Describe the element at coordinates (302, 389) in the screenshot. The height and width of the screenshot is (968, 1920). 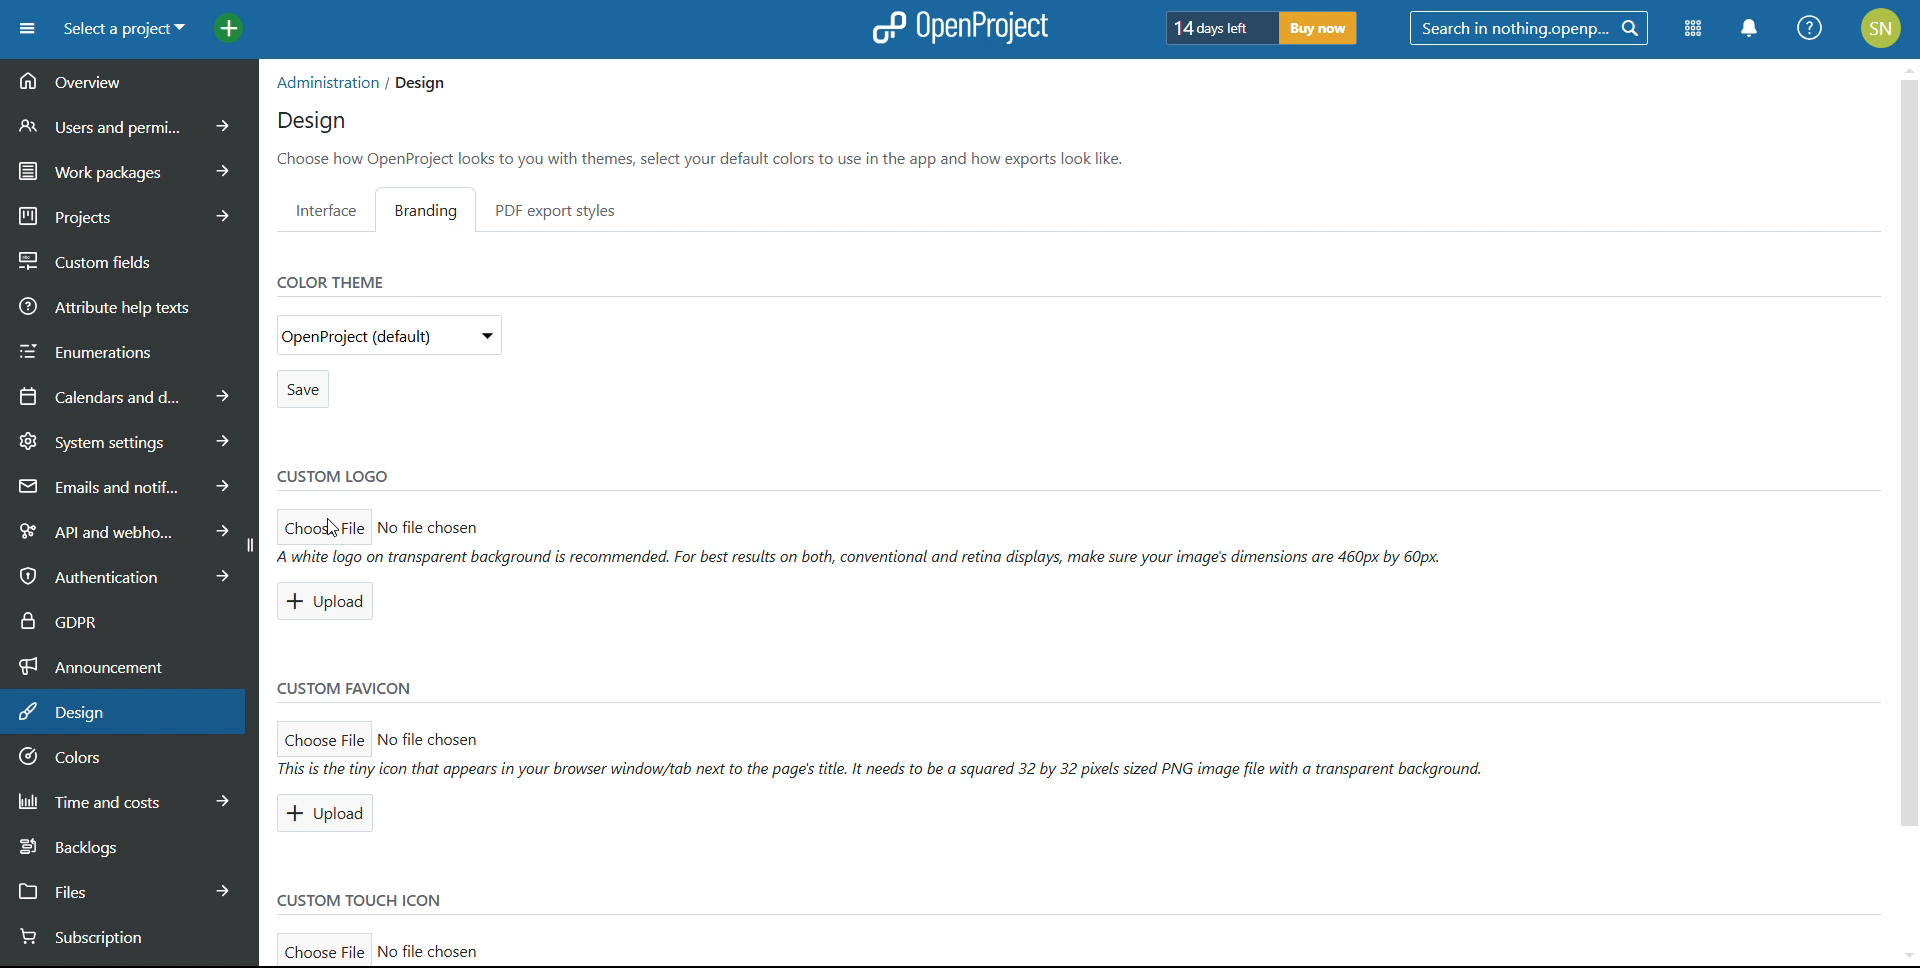
I see `save` at that location.